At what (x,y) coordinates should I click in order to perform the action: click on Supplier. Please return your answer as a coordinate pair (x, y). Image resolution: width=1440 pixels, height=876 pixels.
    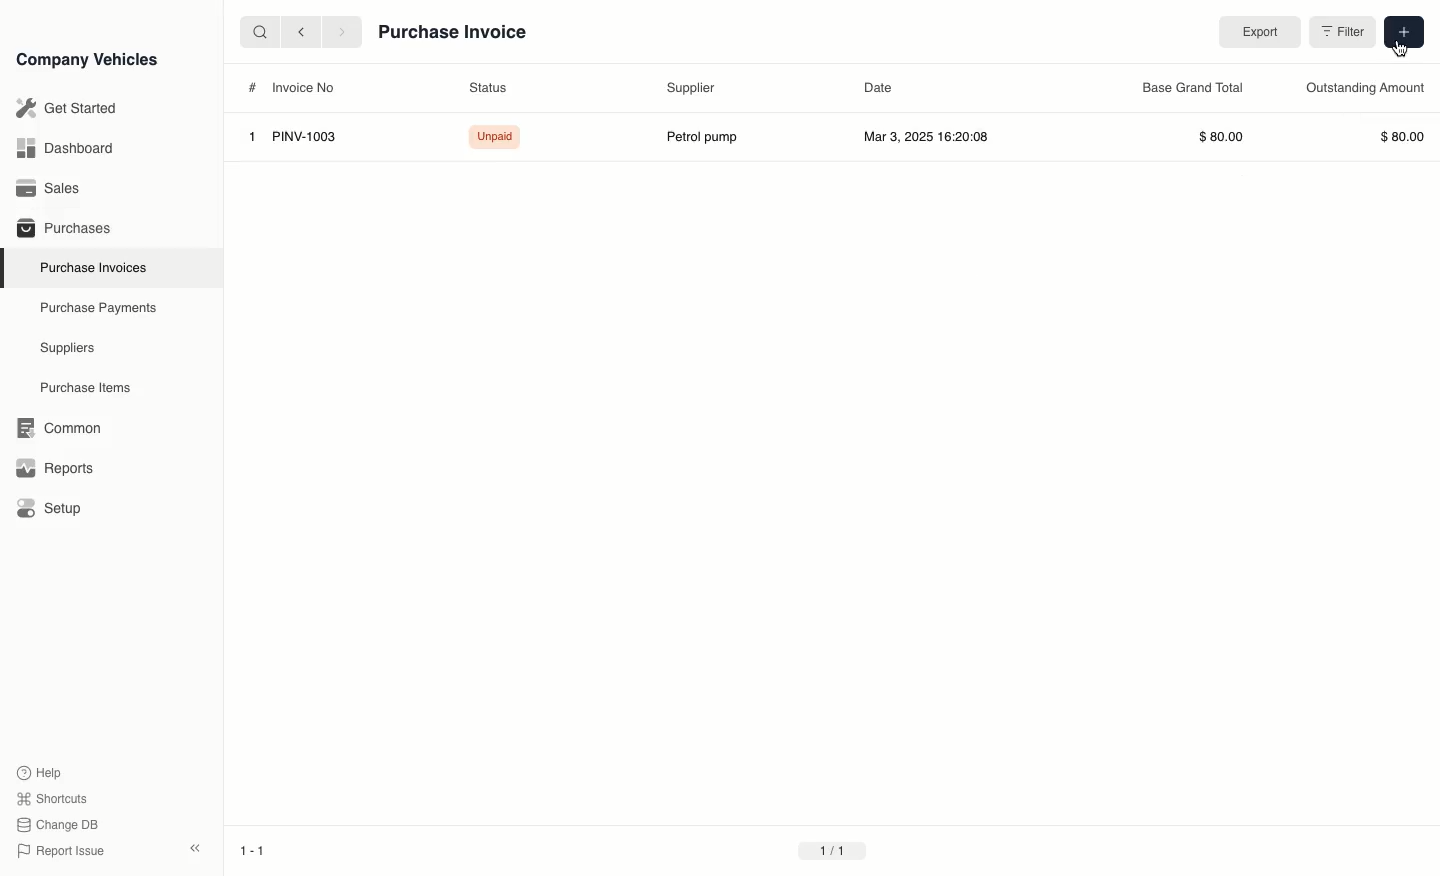
    Looking at the image, I should click on (692, 88).